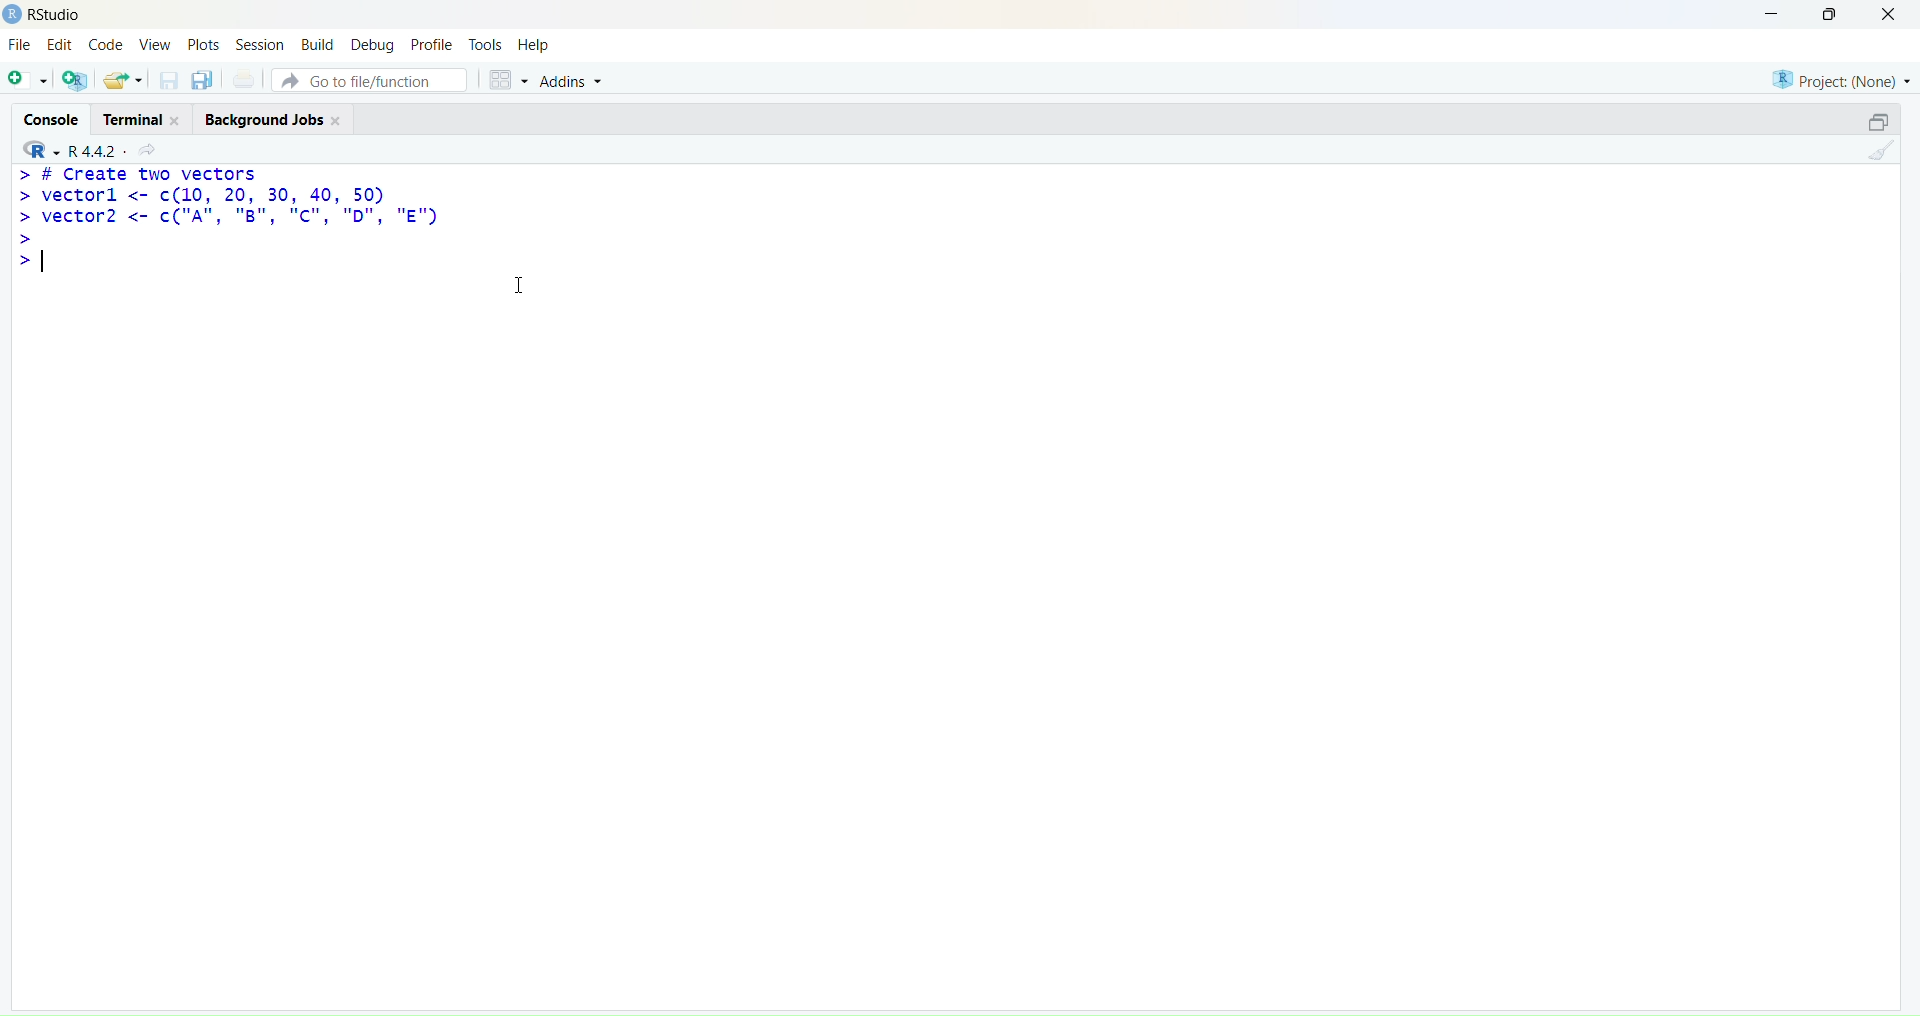 The image size is (1920, 1016). What do you see at coordinates (139, 119) in the screenshot?
I see `Terminal` at bounding box center [139, 119].